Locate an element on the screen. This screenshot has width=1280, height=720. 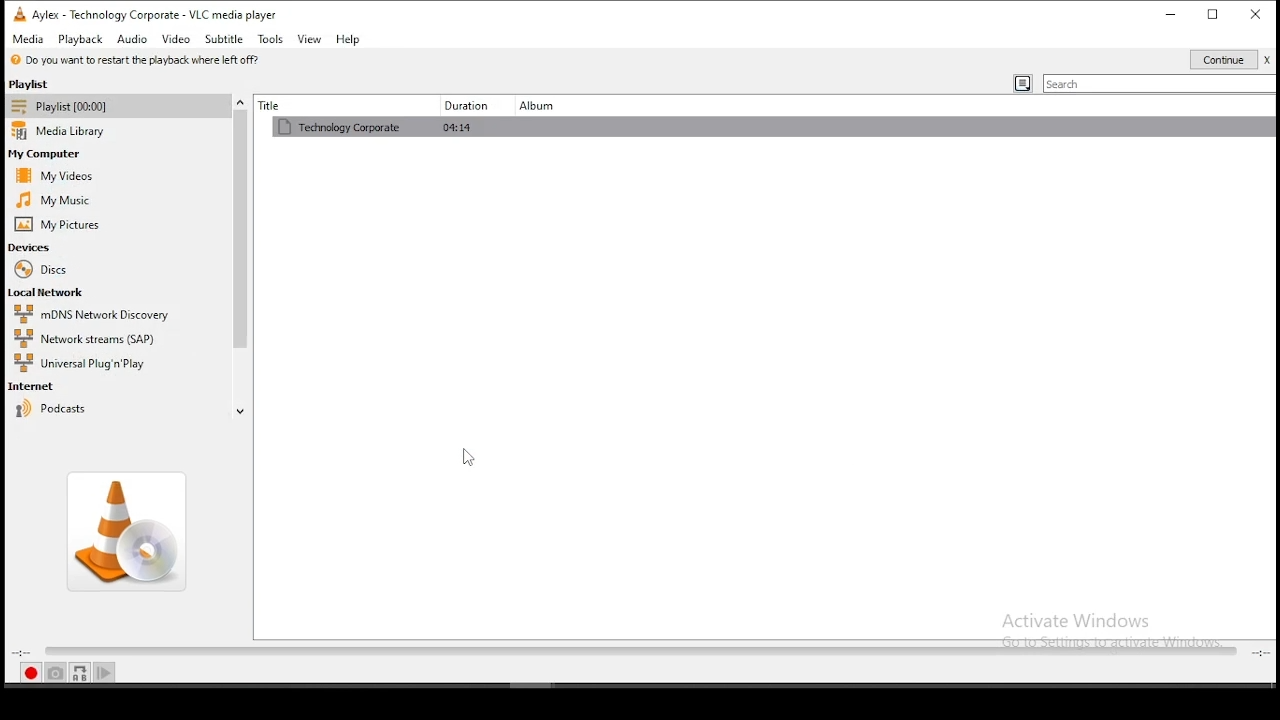
tools is located at coordinates (270, 38).